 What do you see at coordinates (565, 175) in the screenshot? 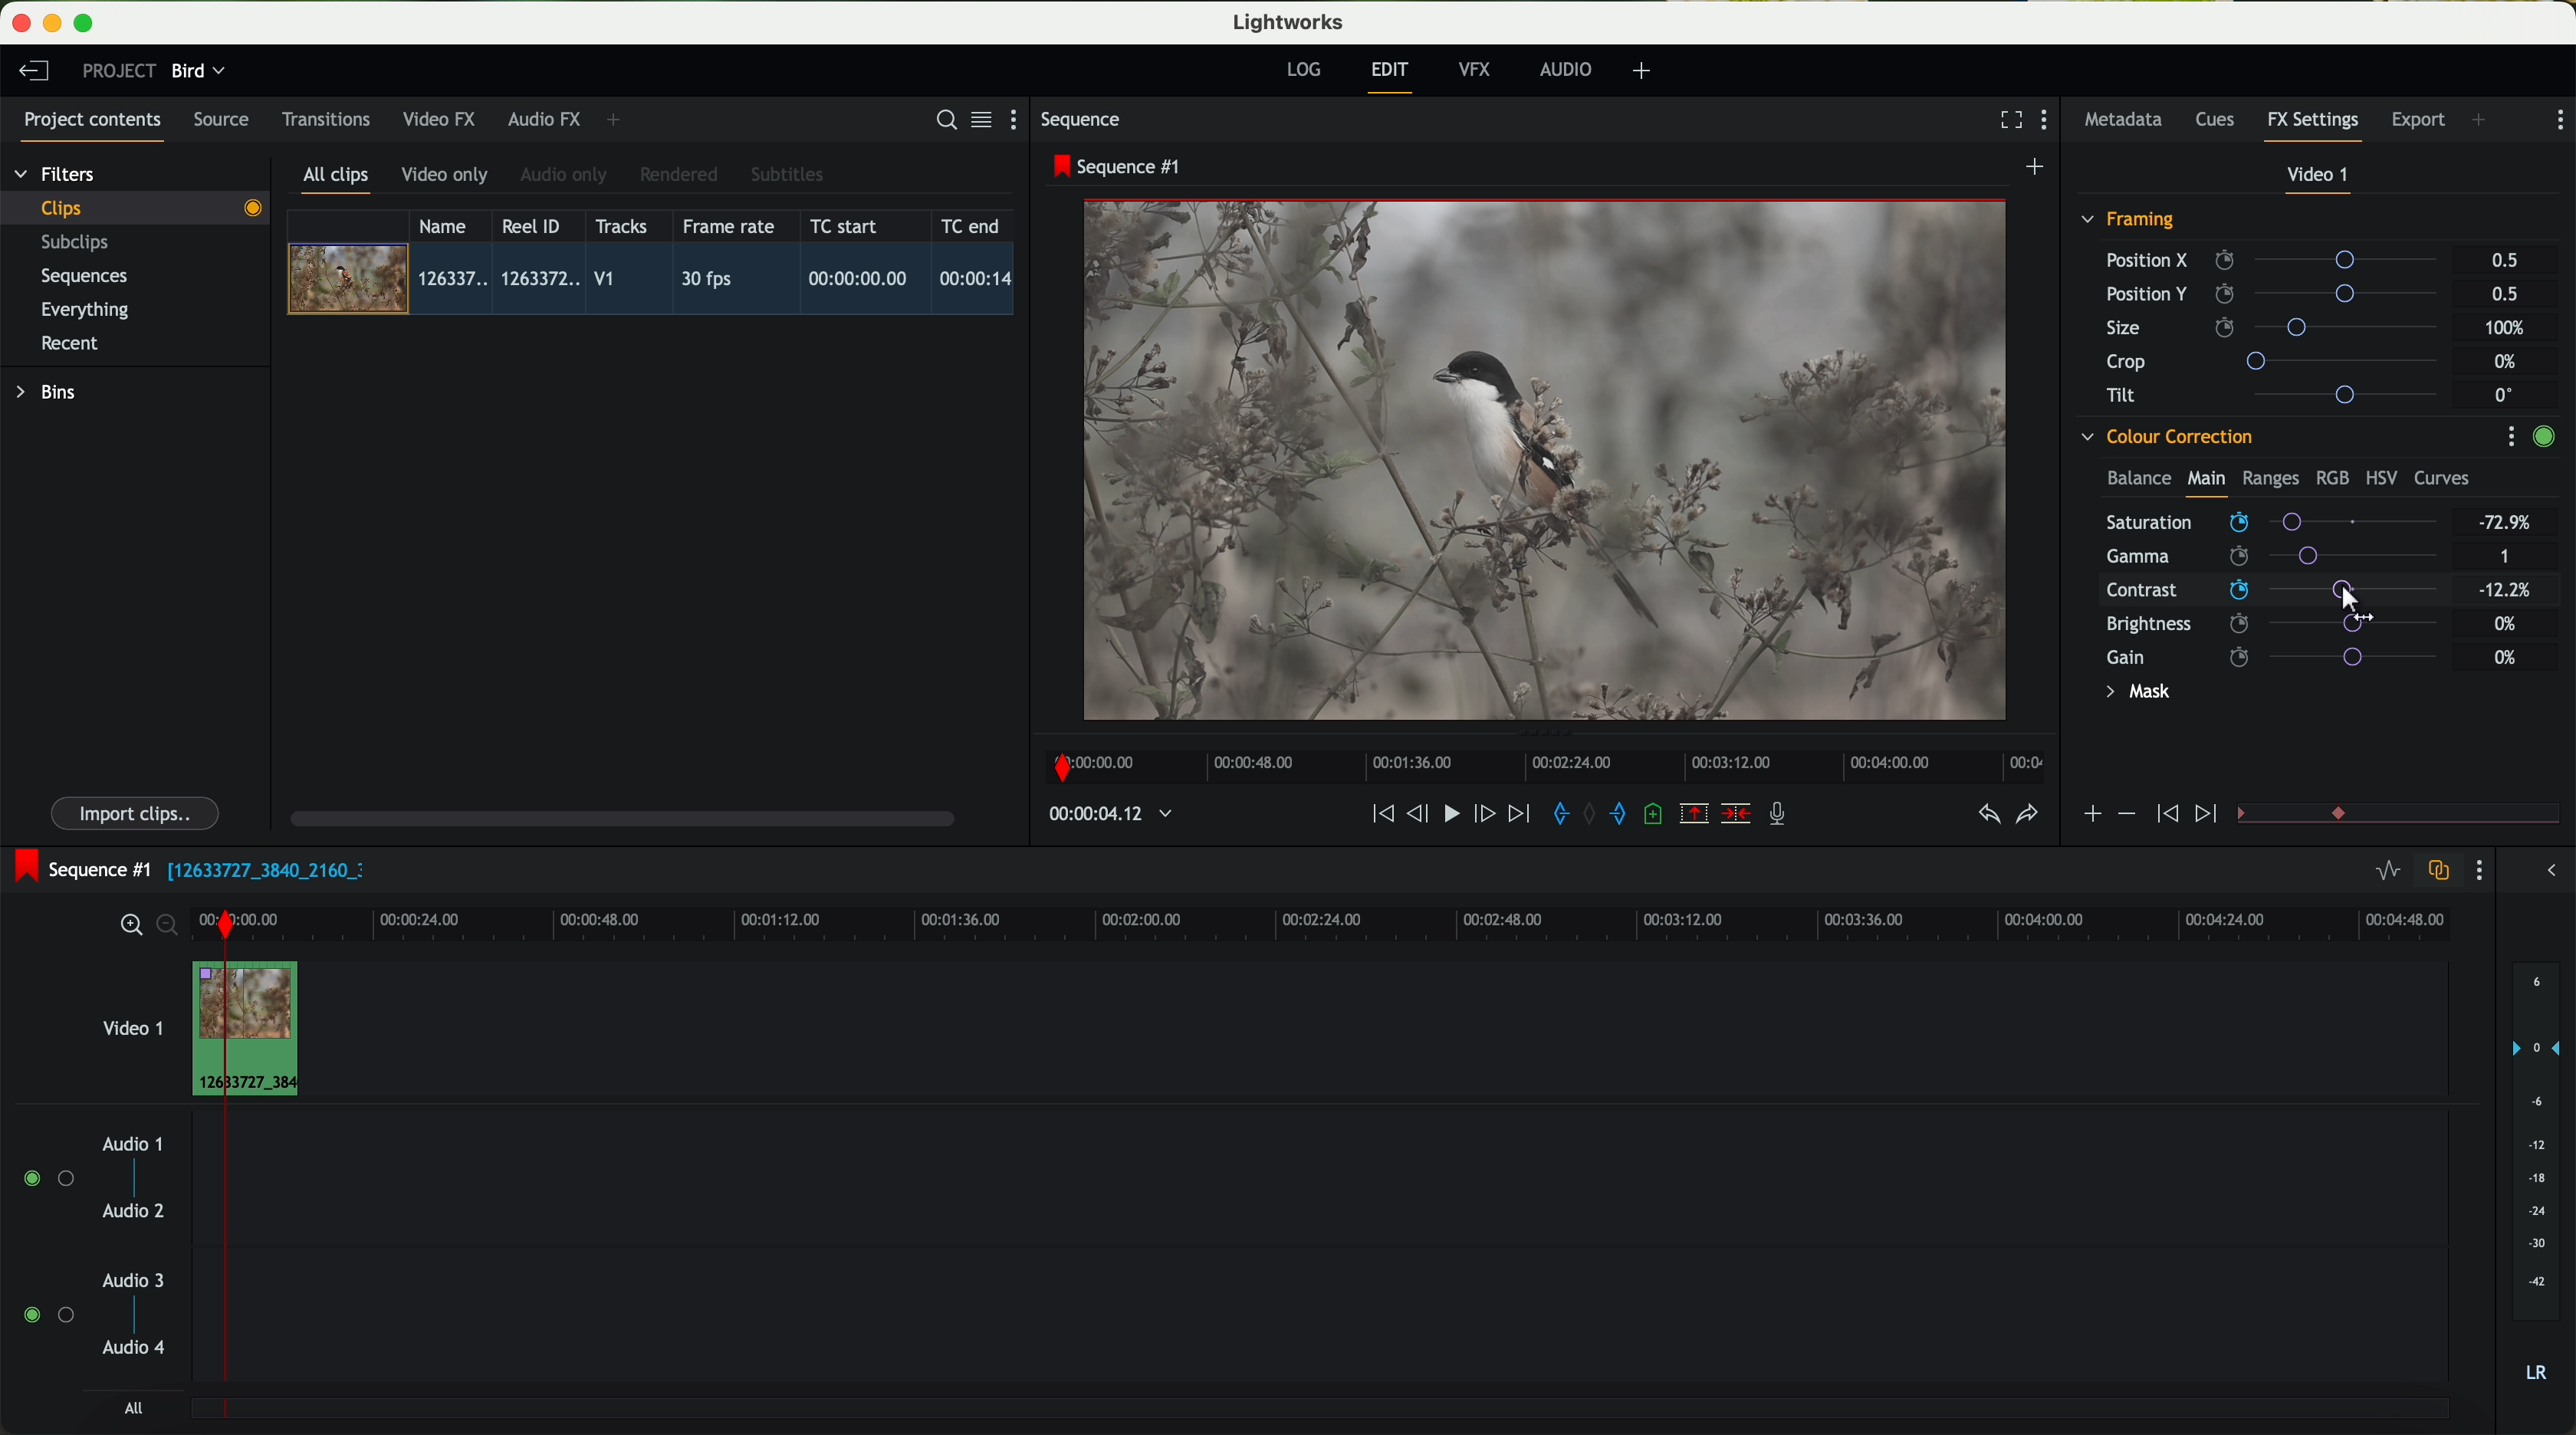
I see `audio only` at bounding box center [565, 175].